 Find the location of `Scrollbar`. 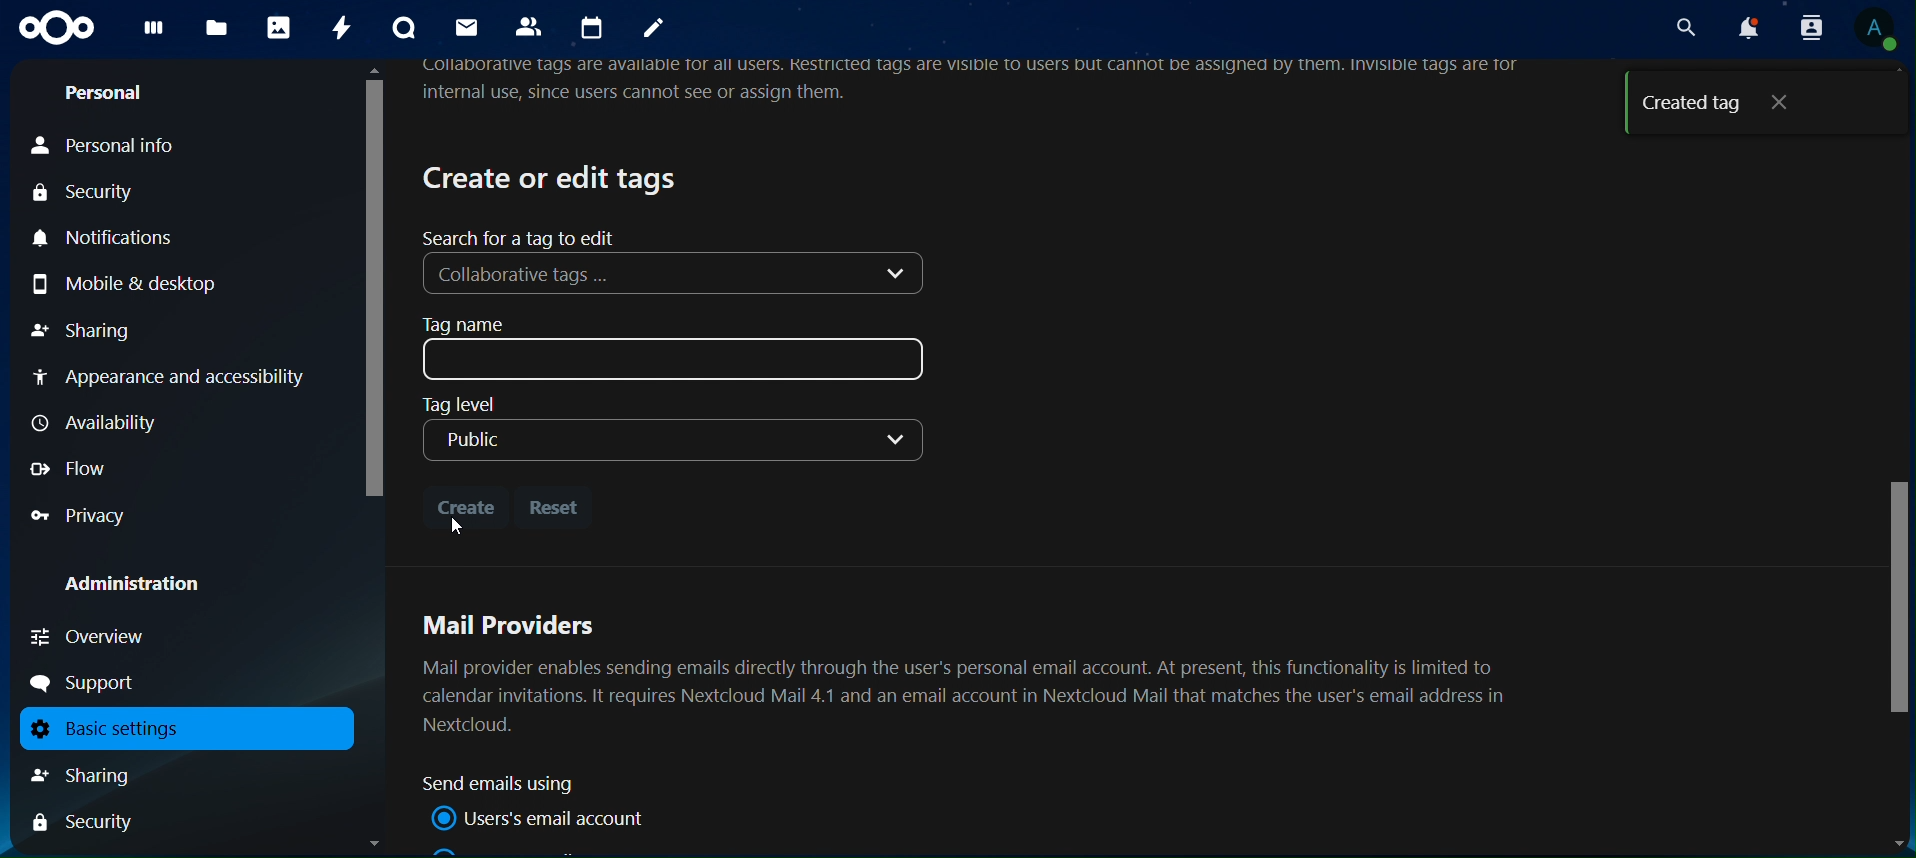

Scrollbar is located at coordinates (1895, 460).